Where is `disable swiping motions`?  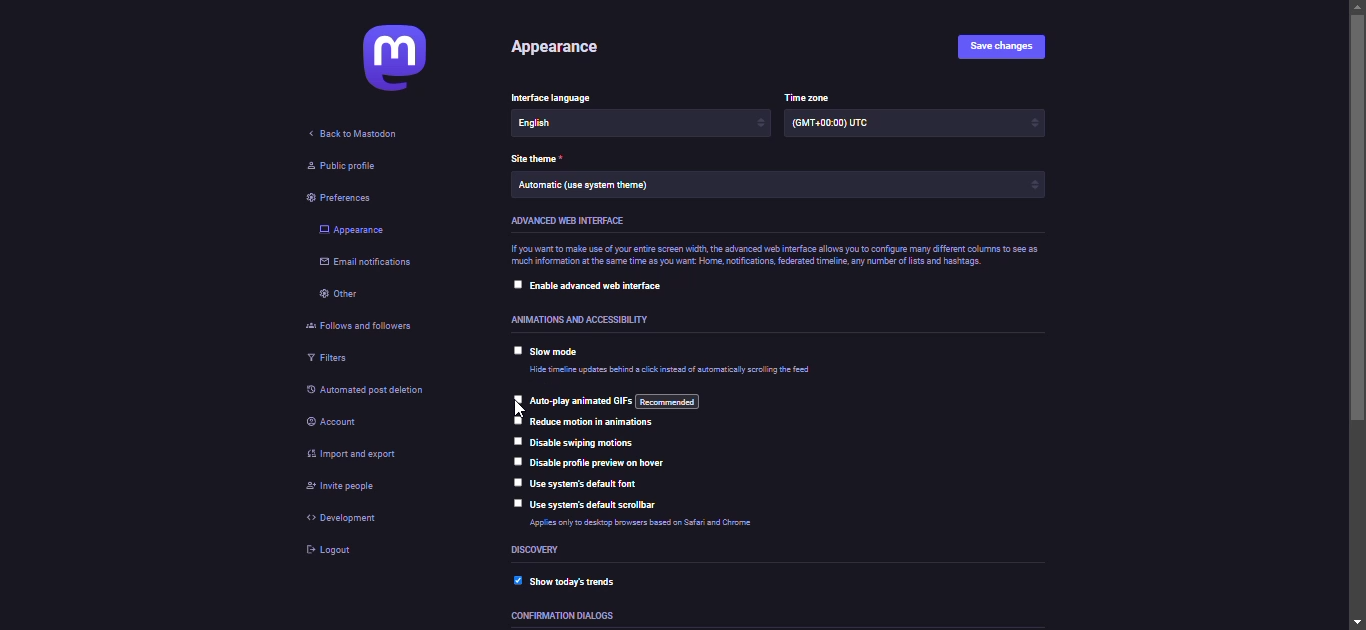 disable swiping motions is located at coordinates (584, 444).